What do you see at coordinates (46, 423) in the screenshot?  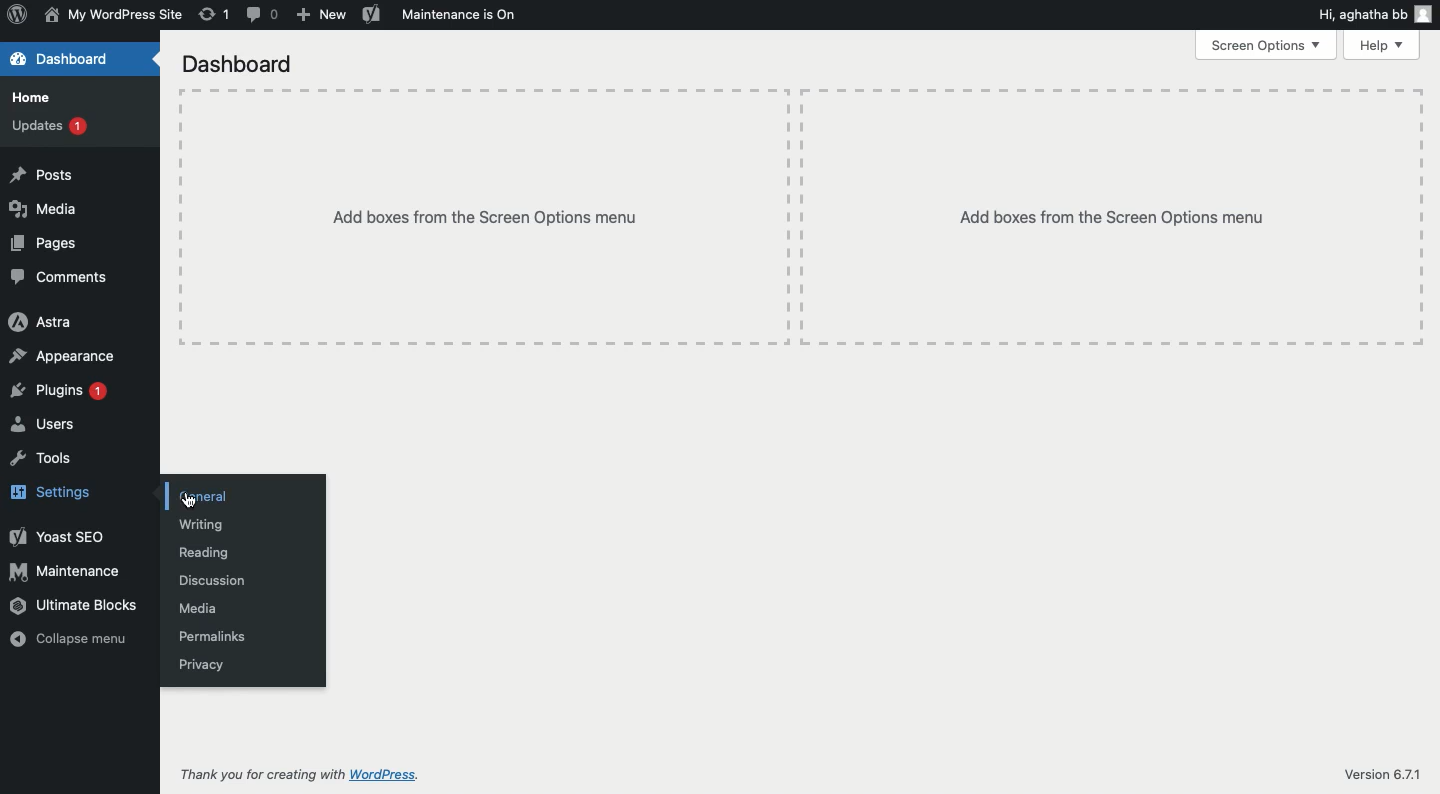 I see `Users` at bounding box center [46, 423].